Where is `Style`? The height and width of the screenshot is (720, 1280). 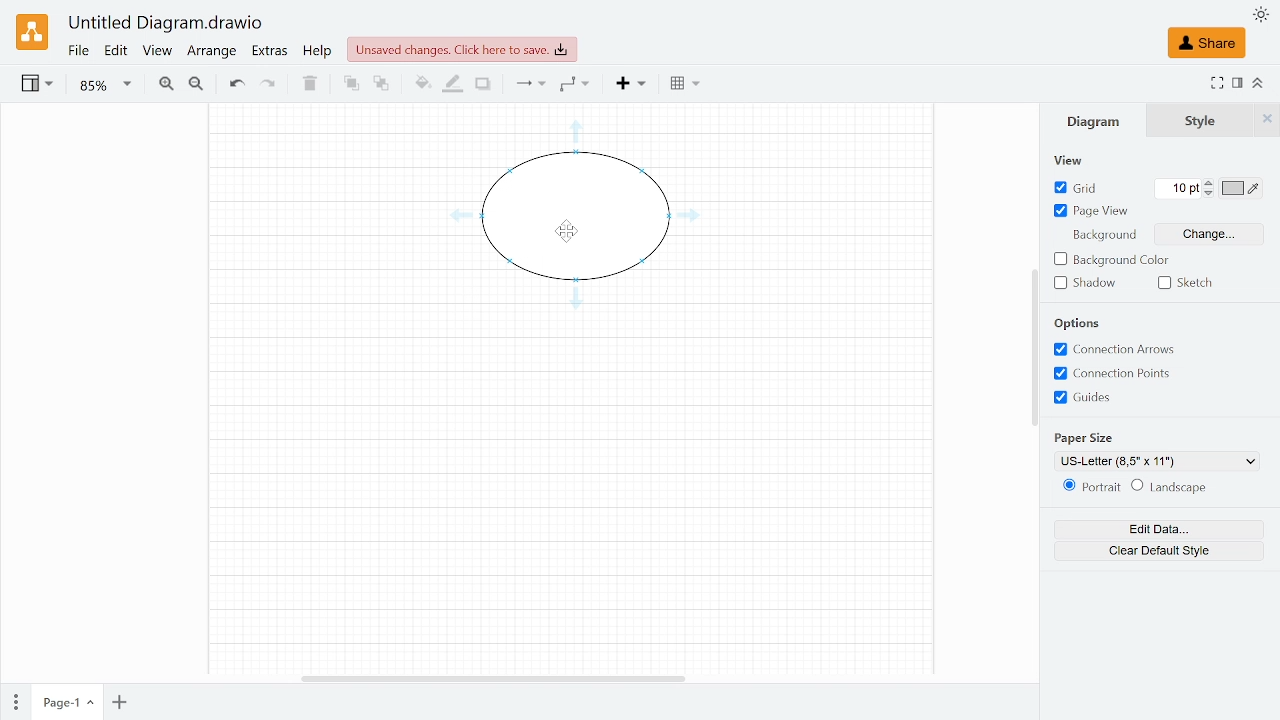 Style is located at coordinates (1193, 122).